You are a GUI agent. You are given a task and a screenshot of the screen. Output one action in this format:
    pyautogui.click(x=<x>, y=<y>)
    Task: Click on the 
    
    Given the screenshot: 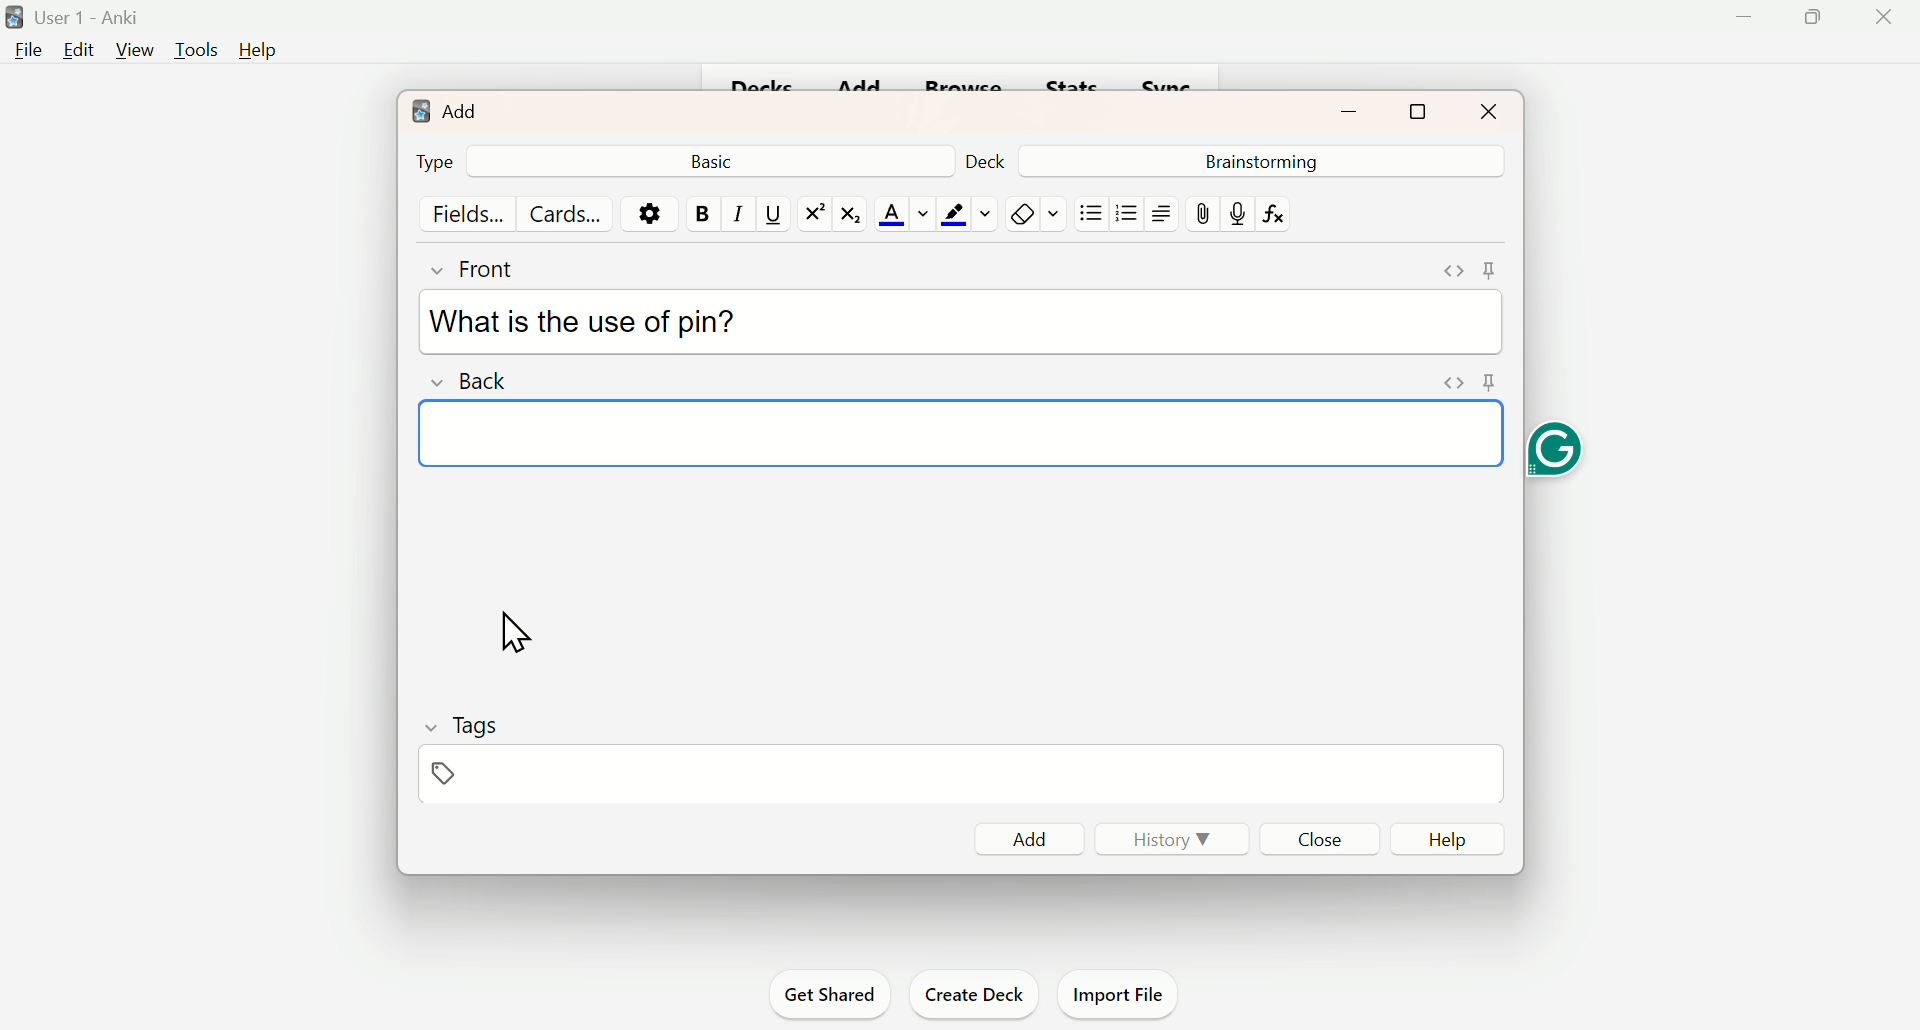 What is the action you would take?
    pyautogui.click(x=715, y=160)
    